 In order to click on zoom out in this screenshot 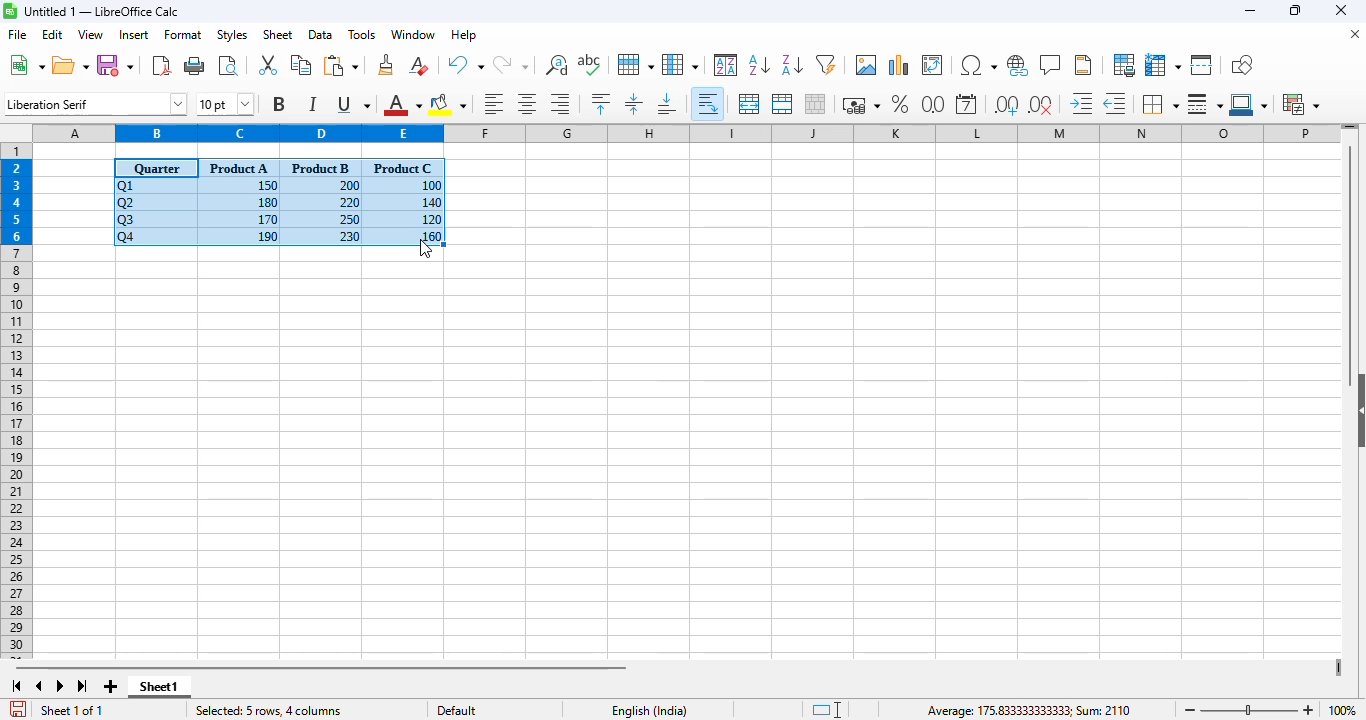, I will do `click(1191, 711)`.